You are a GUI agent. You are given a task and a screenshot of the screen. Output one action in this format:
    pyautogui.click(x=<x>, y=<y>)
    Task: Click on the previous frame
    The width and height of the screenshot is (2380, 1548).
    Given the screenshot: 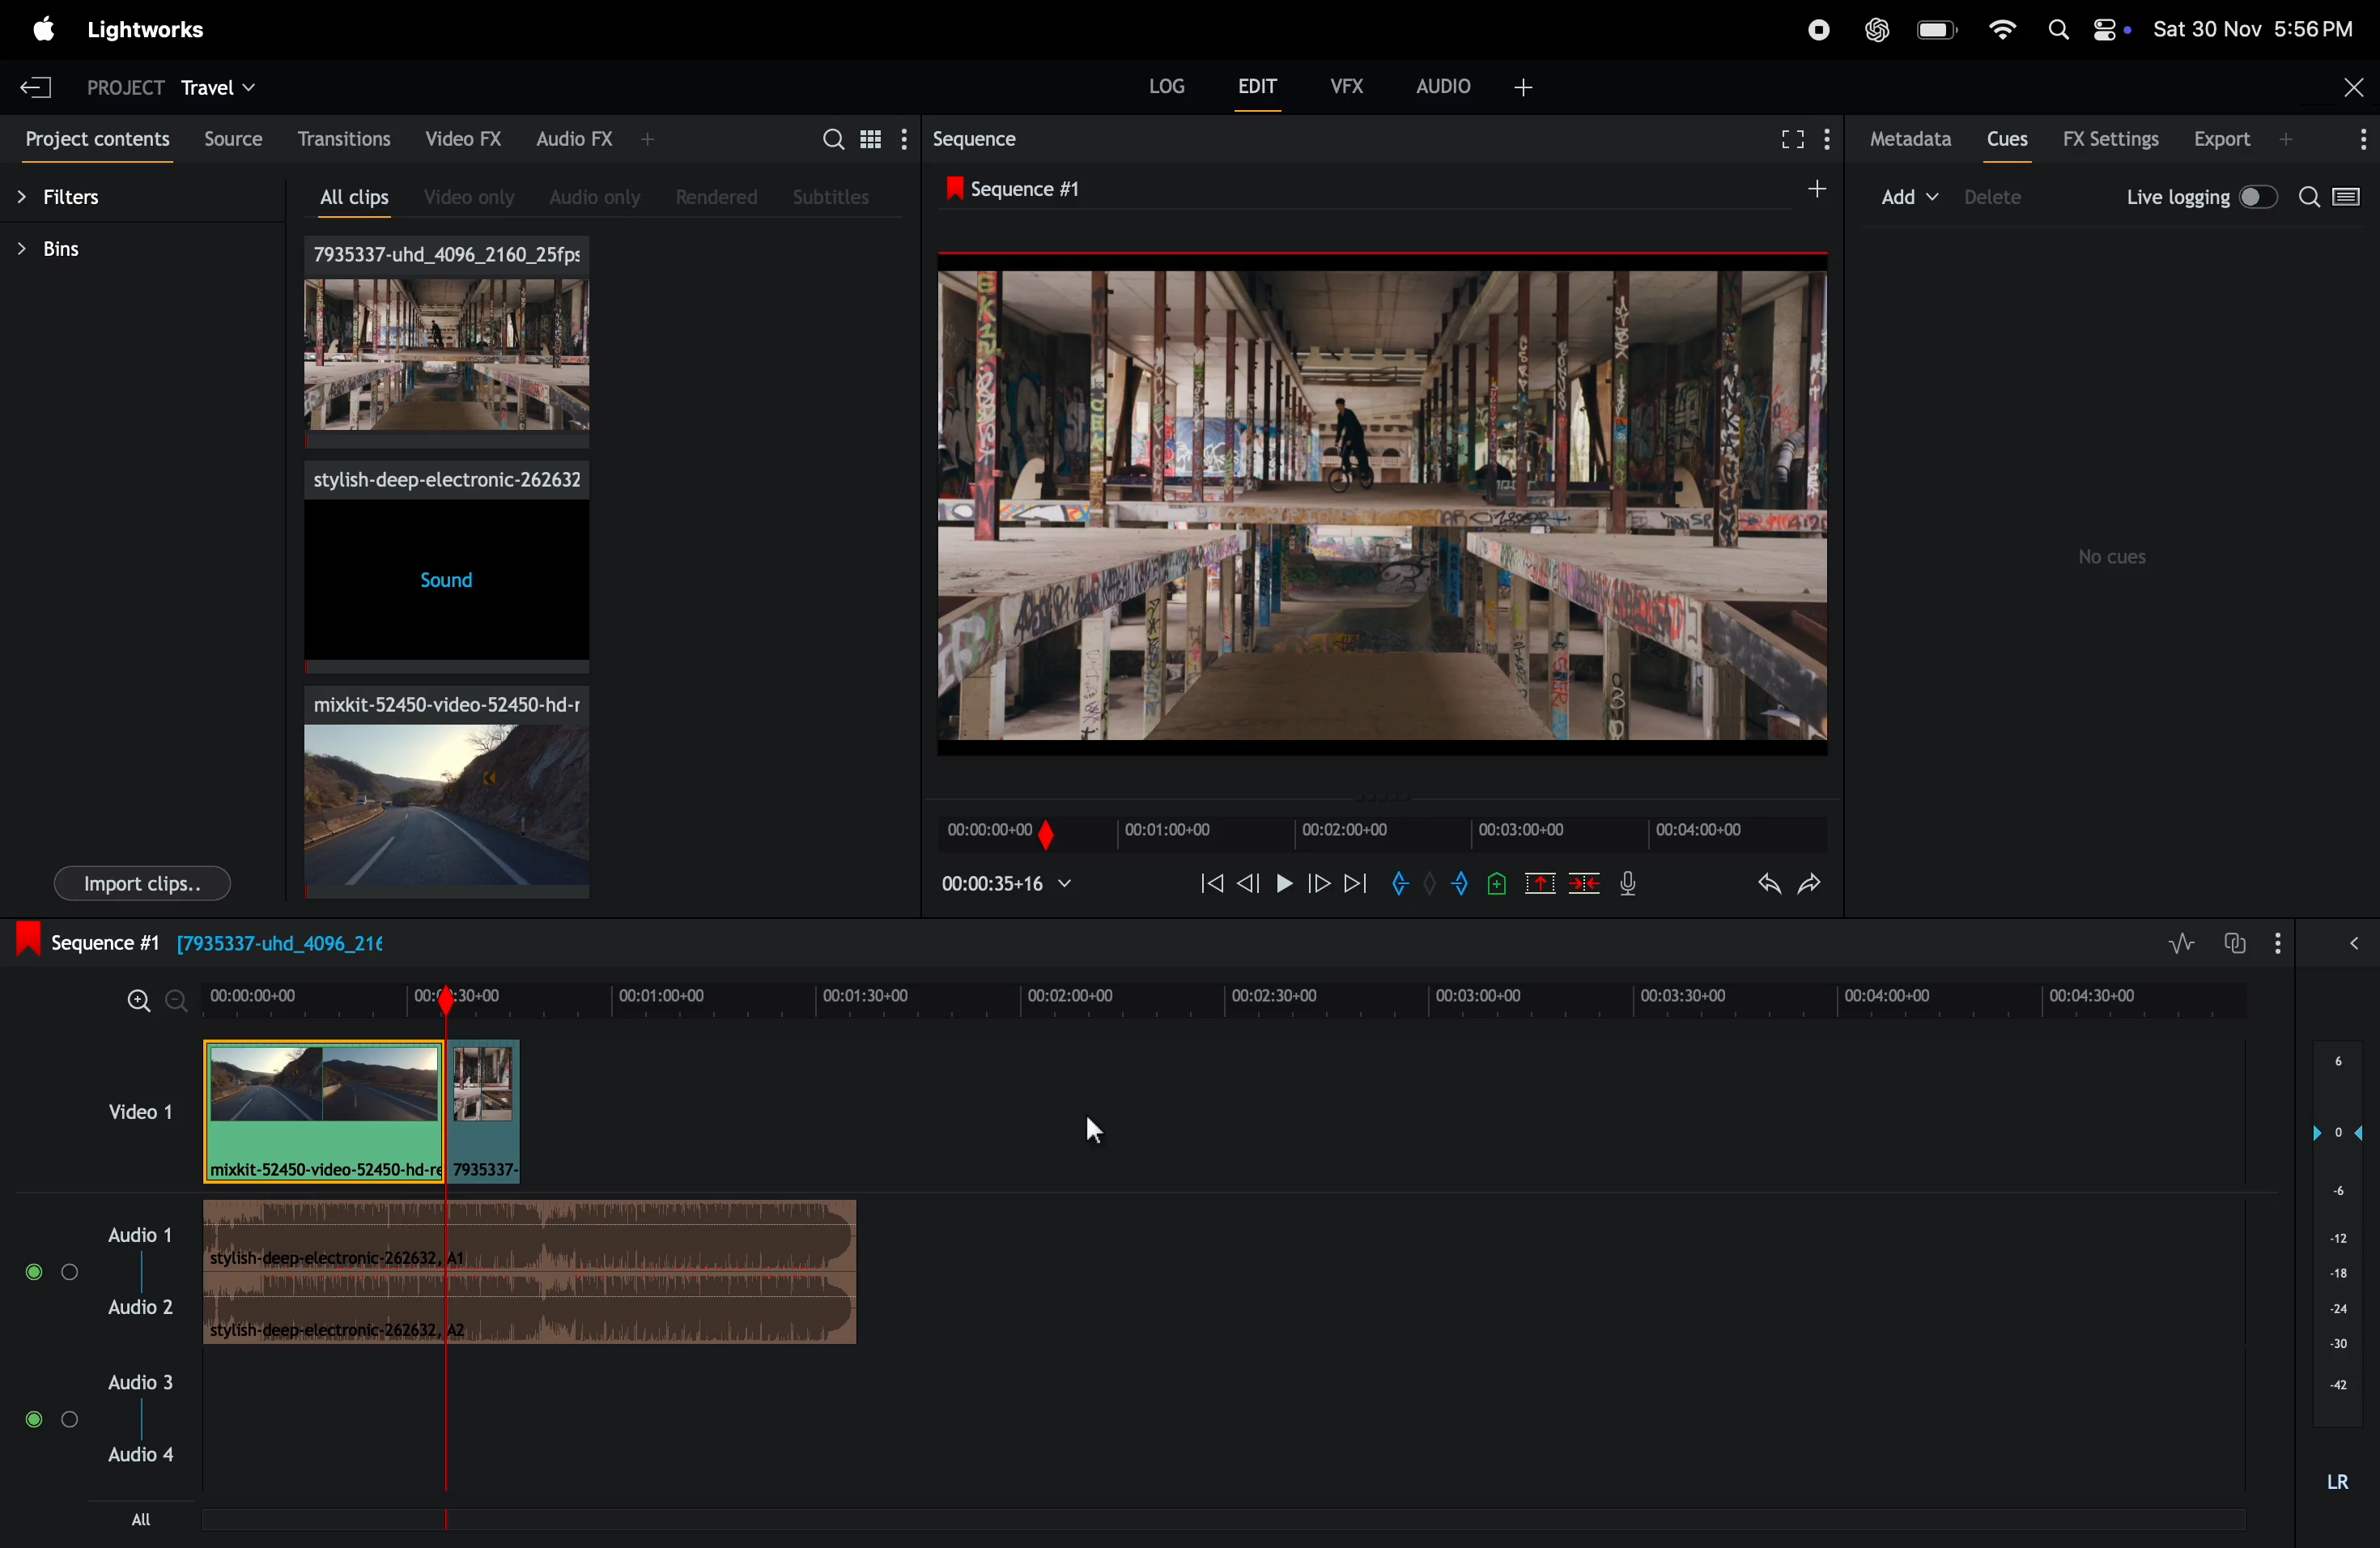 What is the action you would take?
    pyautogui.click(x=1250, y=883)
    